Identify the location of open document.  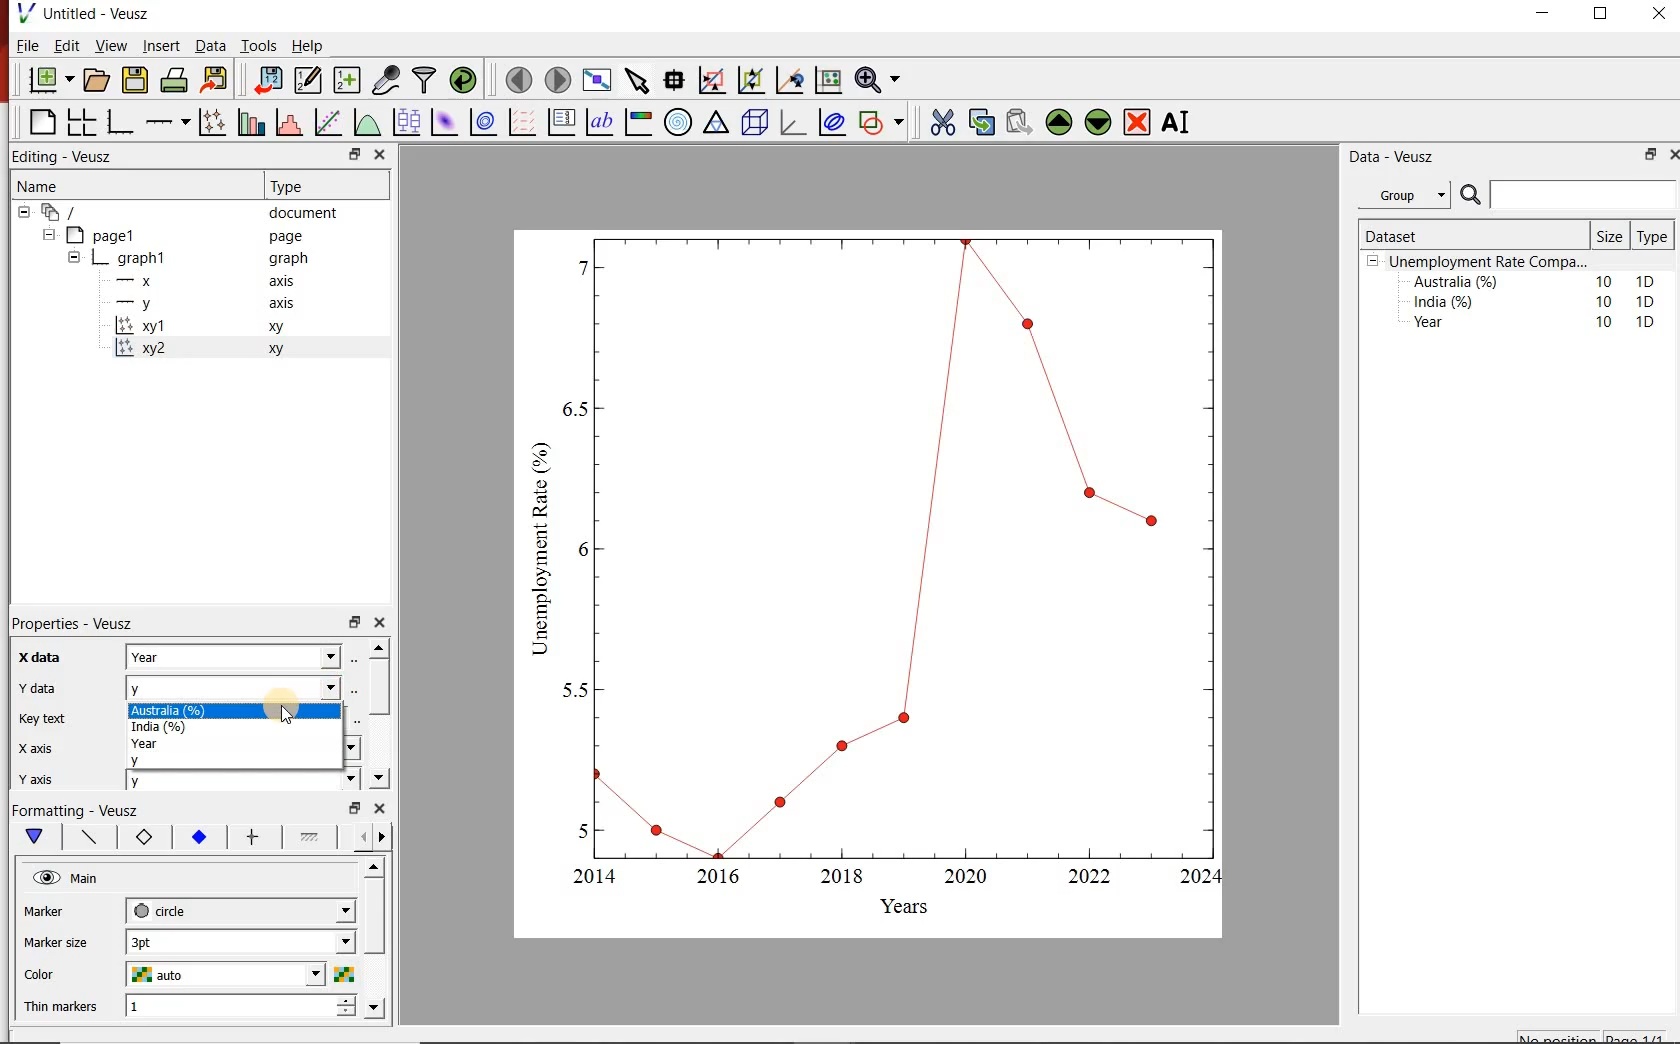
(98, 80).